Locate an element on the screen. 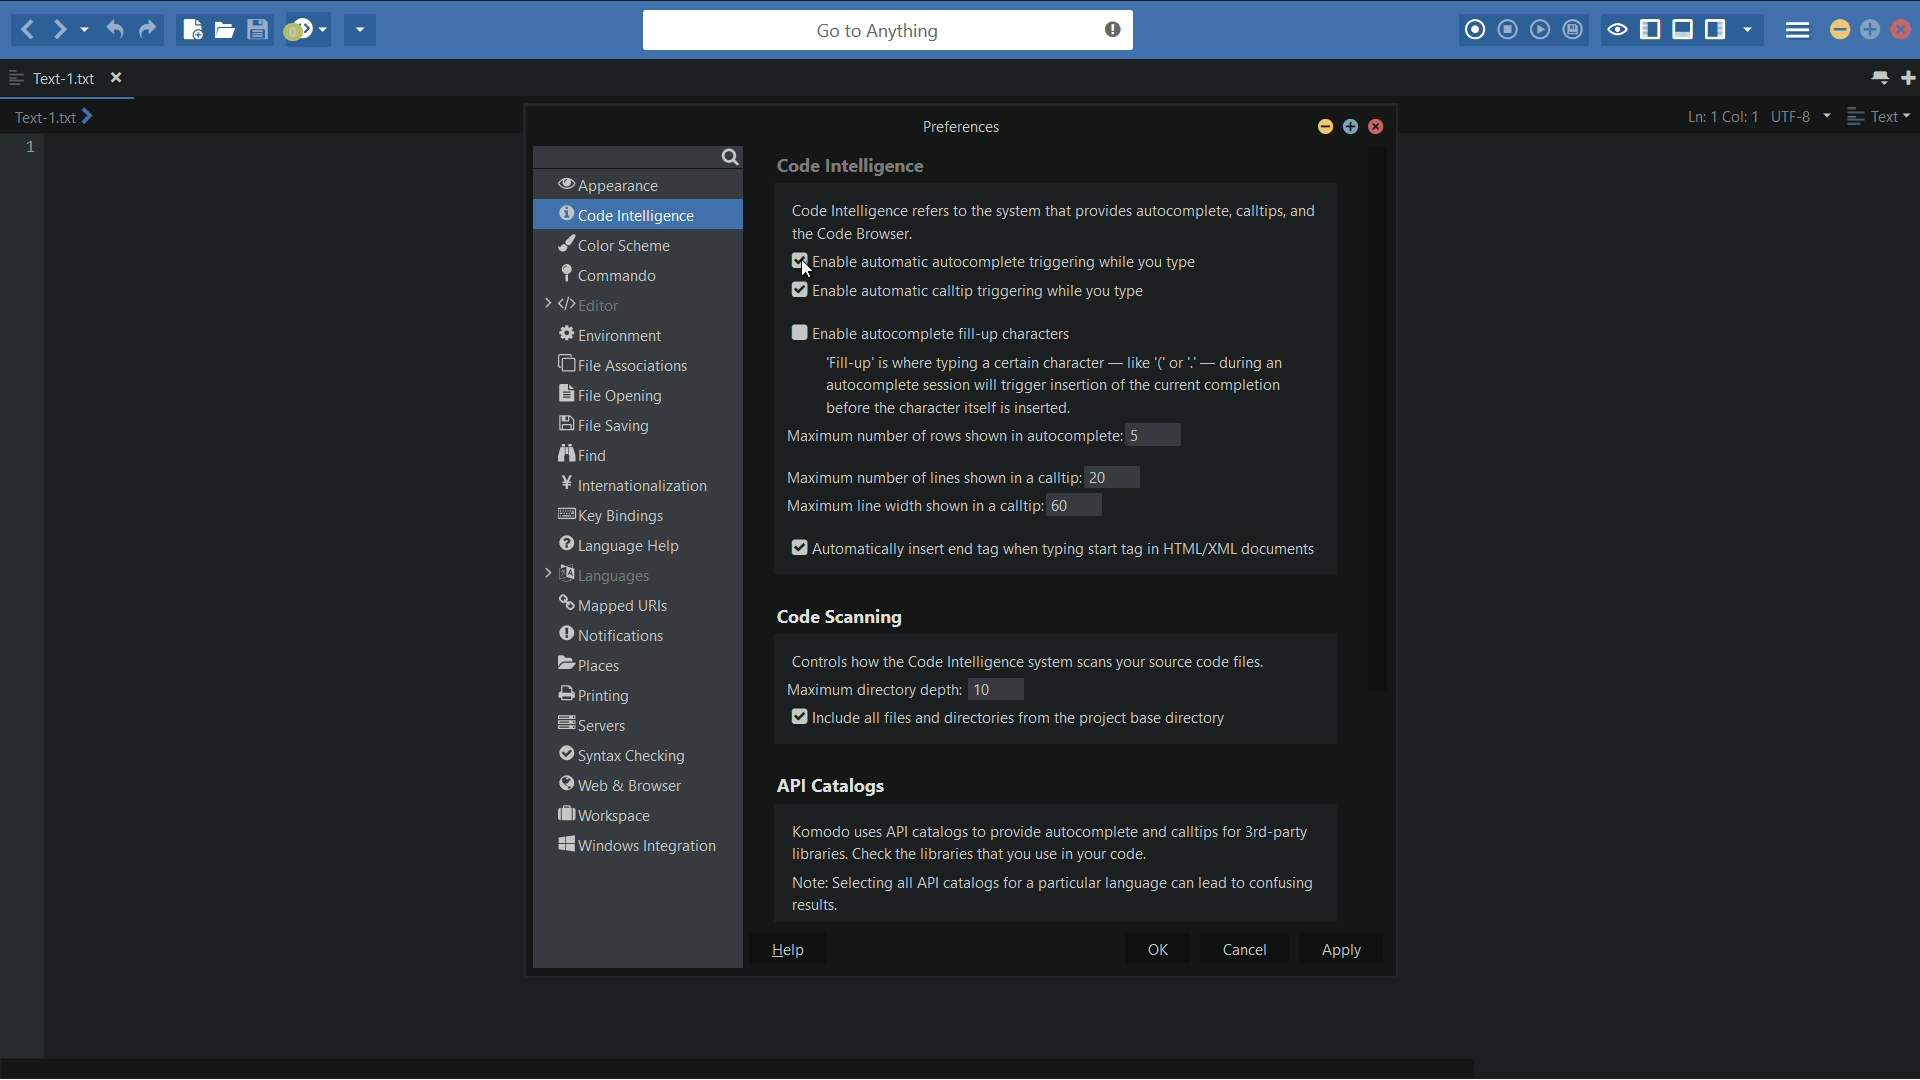 The width and height of the screenshot is (1920, 1080). redo is located at coordinates (147, 33).